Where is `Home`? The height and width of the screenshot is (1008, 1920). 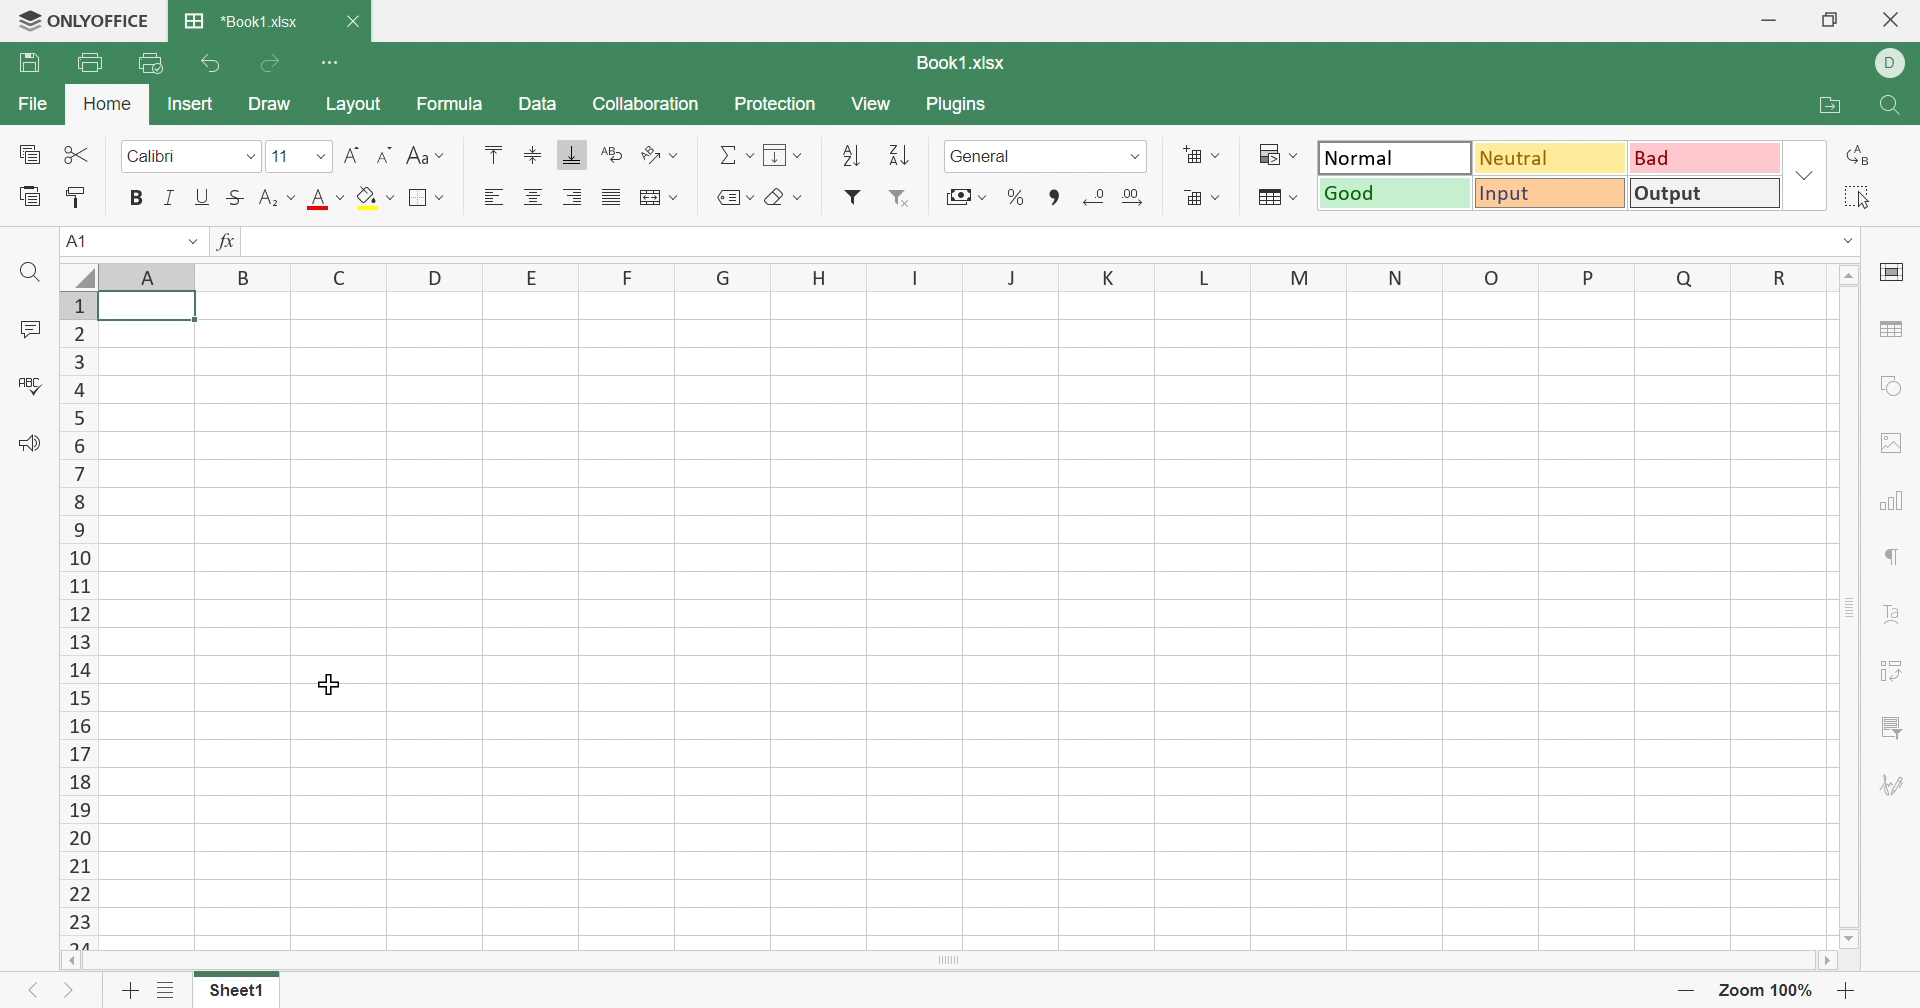
Home is located at coordinates (105, 99).